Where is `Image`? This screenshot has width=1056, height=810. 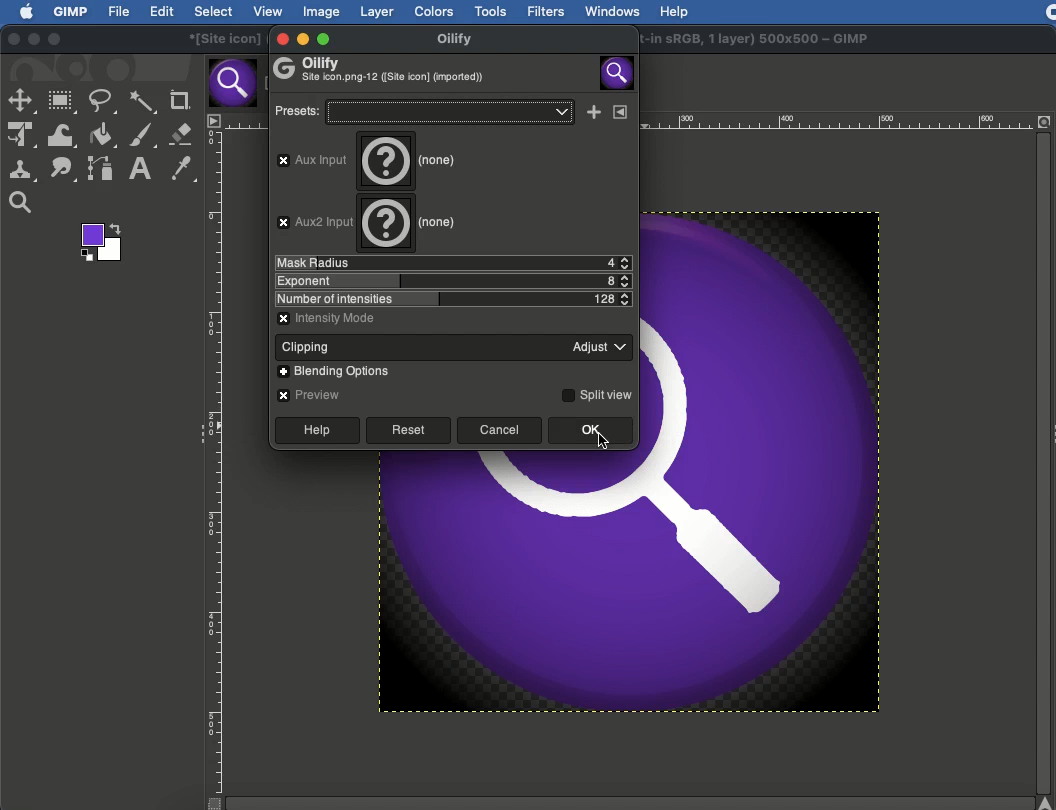
Image is located at coordinates (617, 74).